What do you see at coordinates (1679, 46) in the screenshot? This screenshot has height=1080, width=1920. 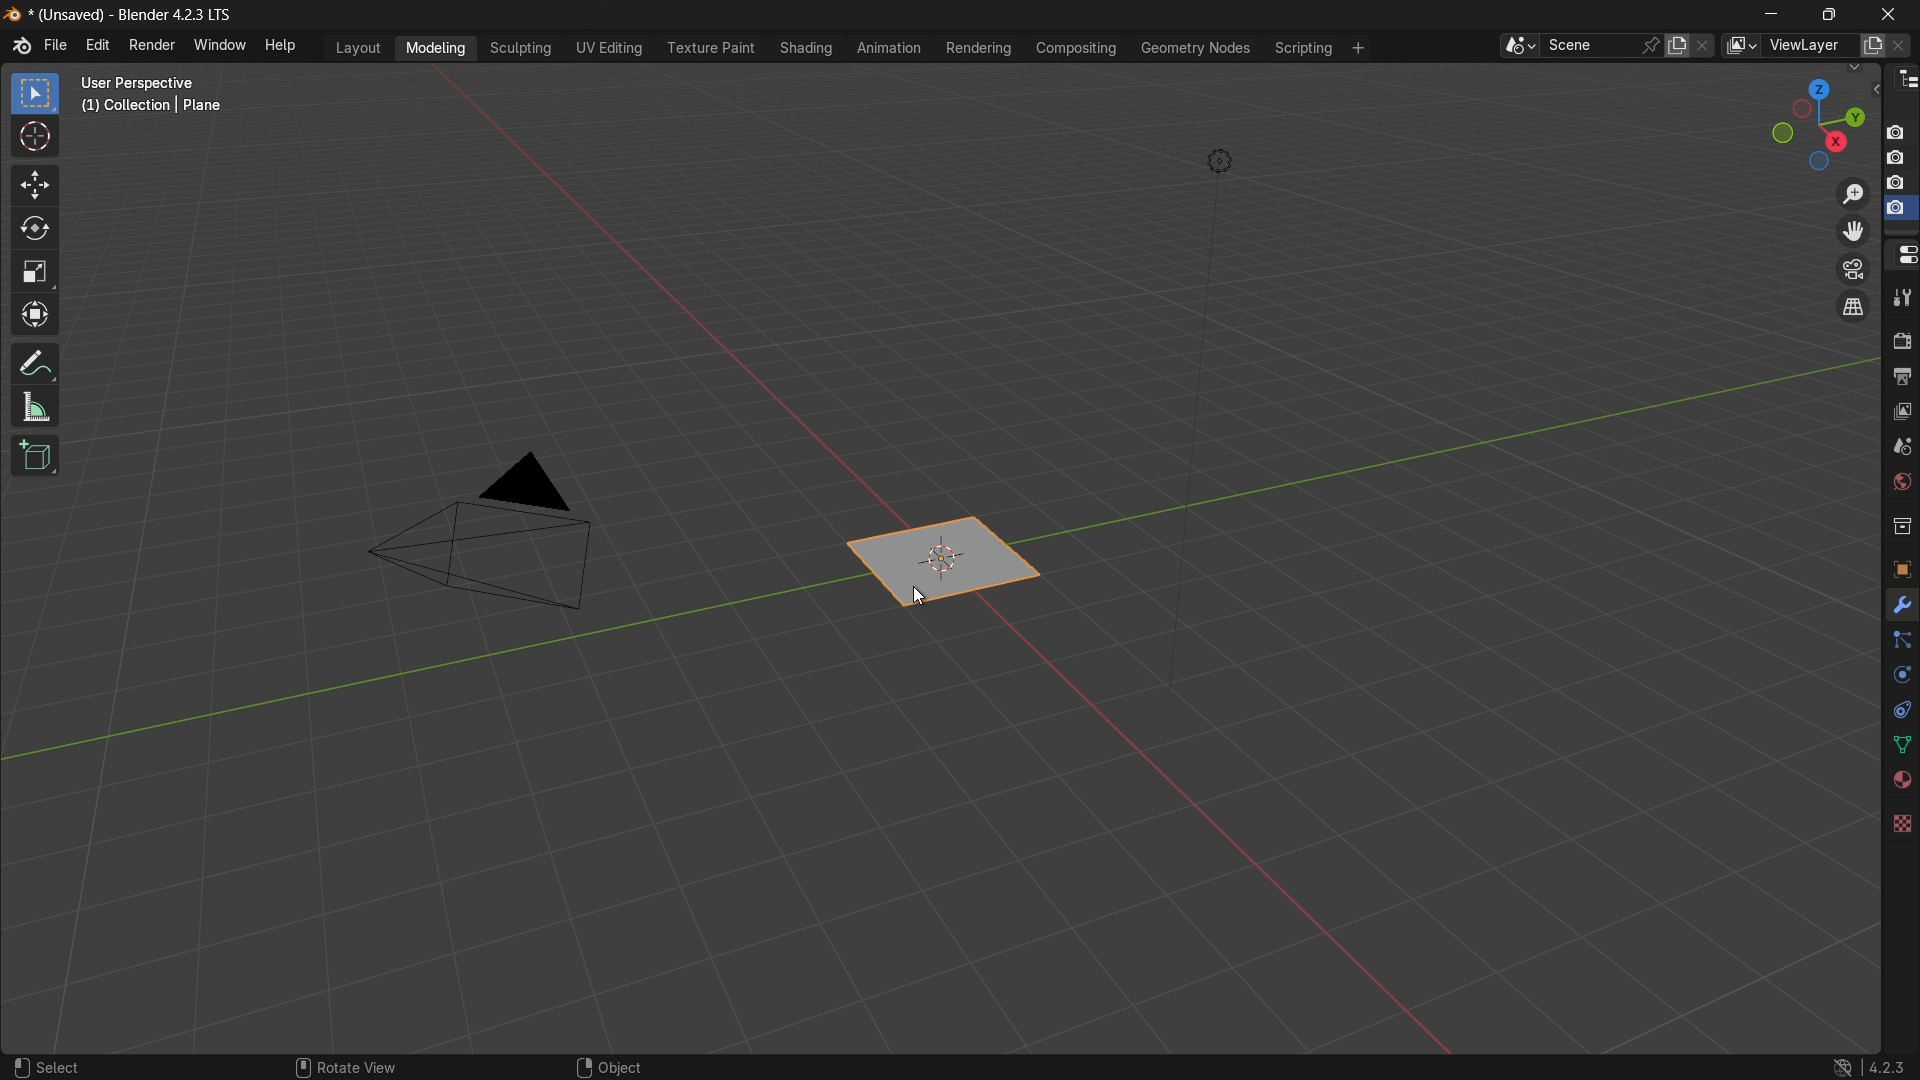 I see `new scene` at bounding box center [1679, 46].